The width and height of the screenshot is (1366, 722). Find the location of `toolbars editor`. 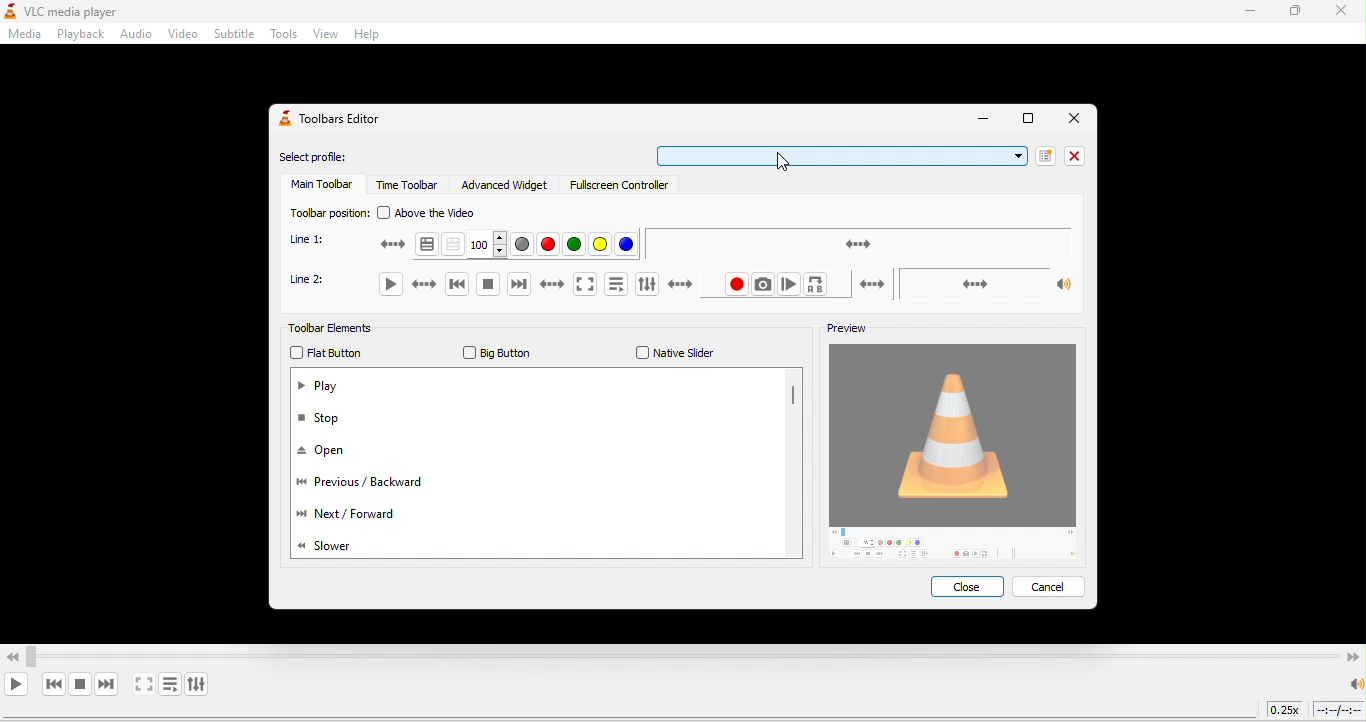

toolbars editor is located at coordinates (335, 120).